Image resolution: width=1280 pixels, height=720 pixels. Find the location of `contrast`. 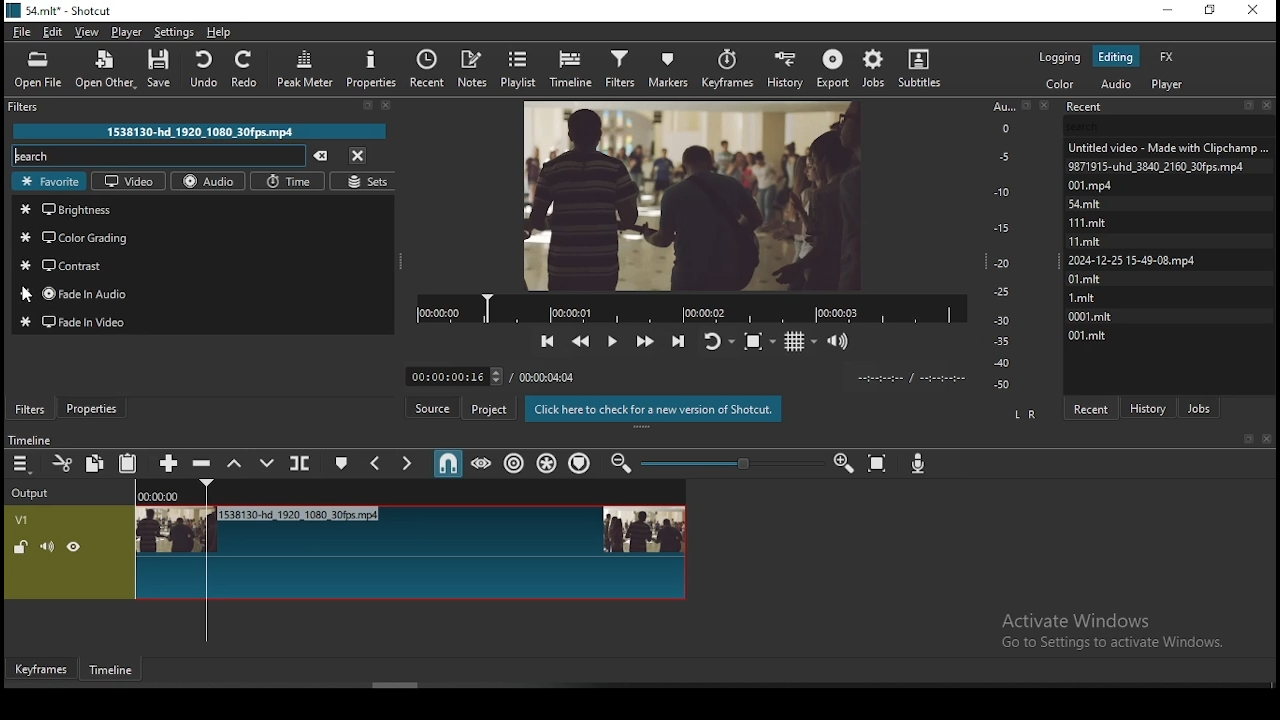

contrast is located at coordinates (202, 264).